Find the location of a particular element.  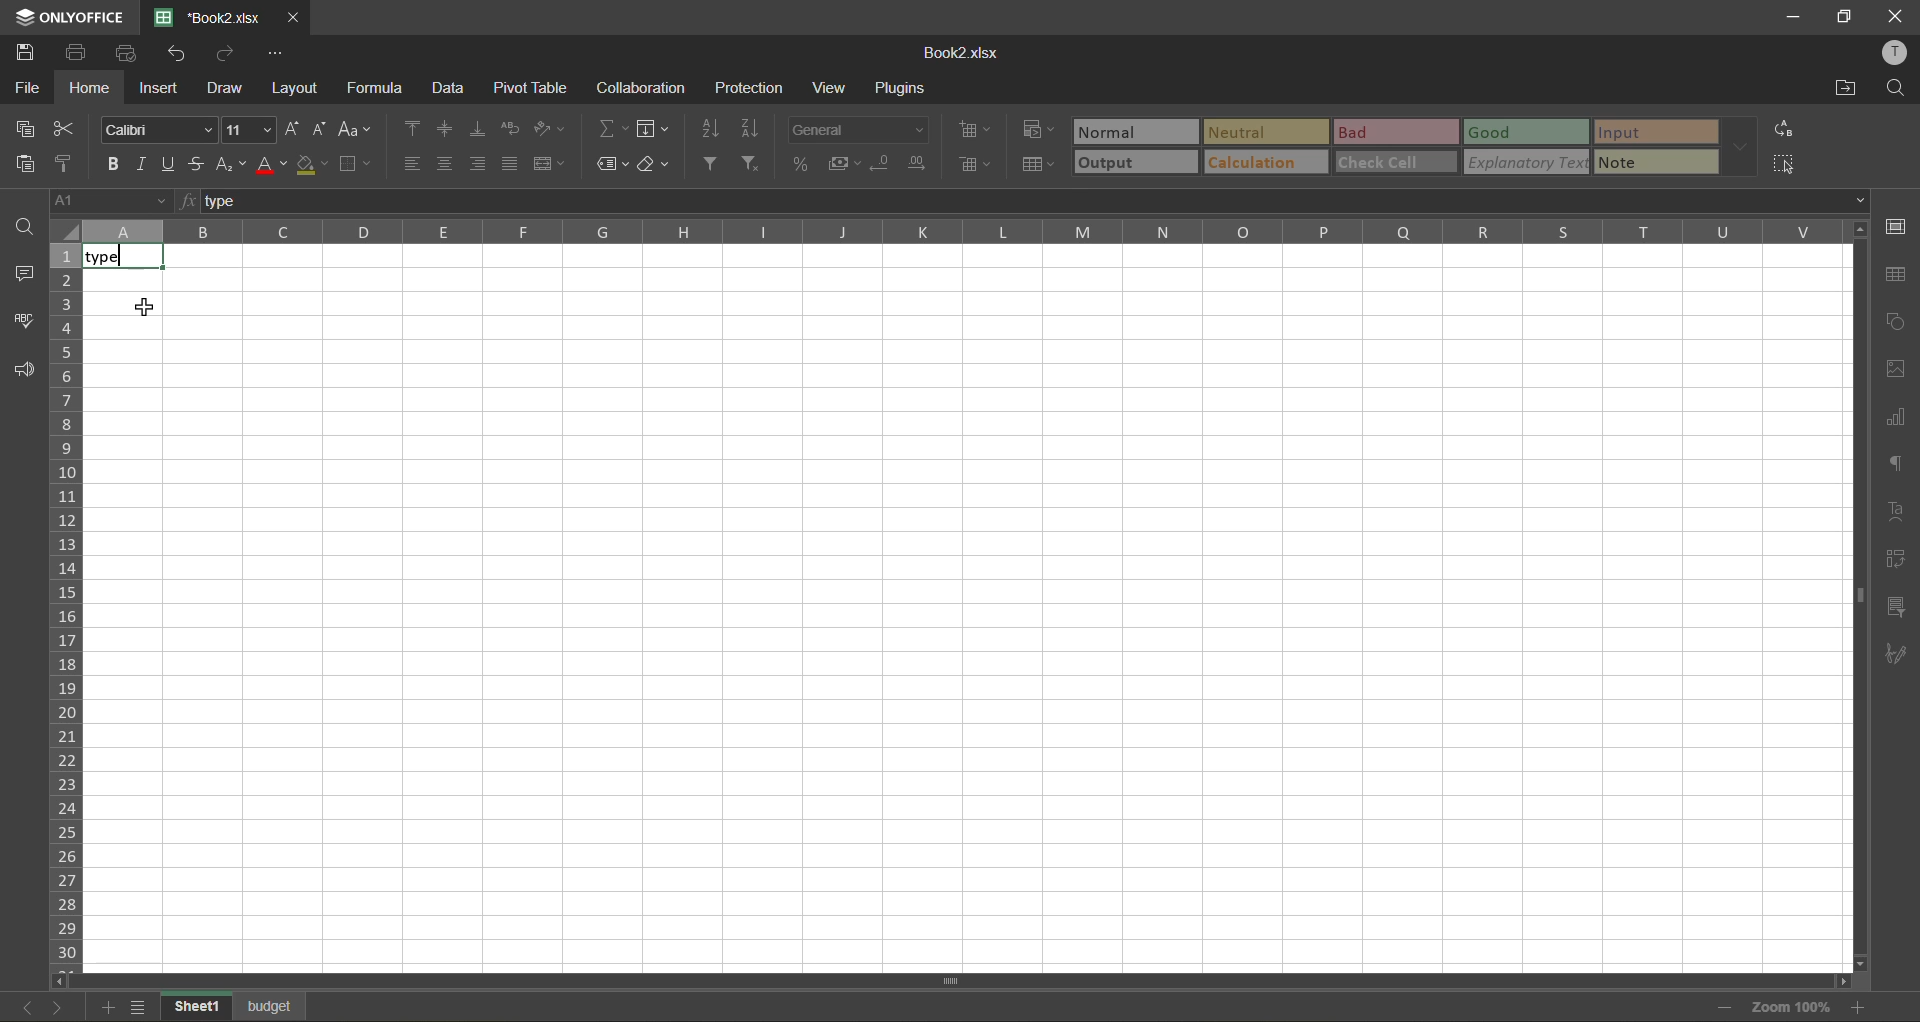

underline is located at coordinates (172, 166).